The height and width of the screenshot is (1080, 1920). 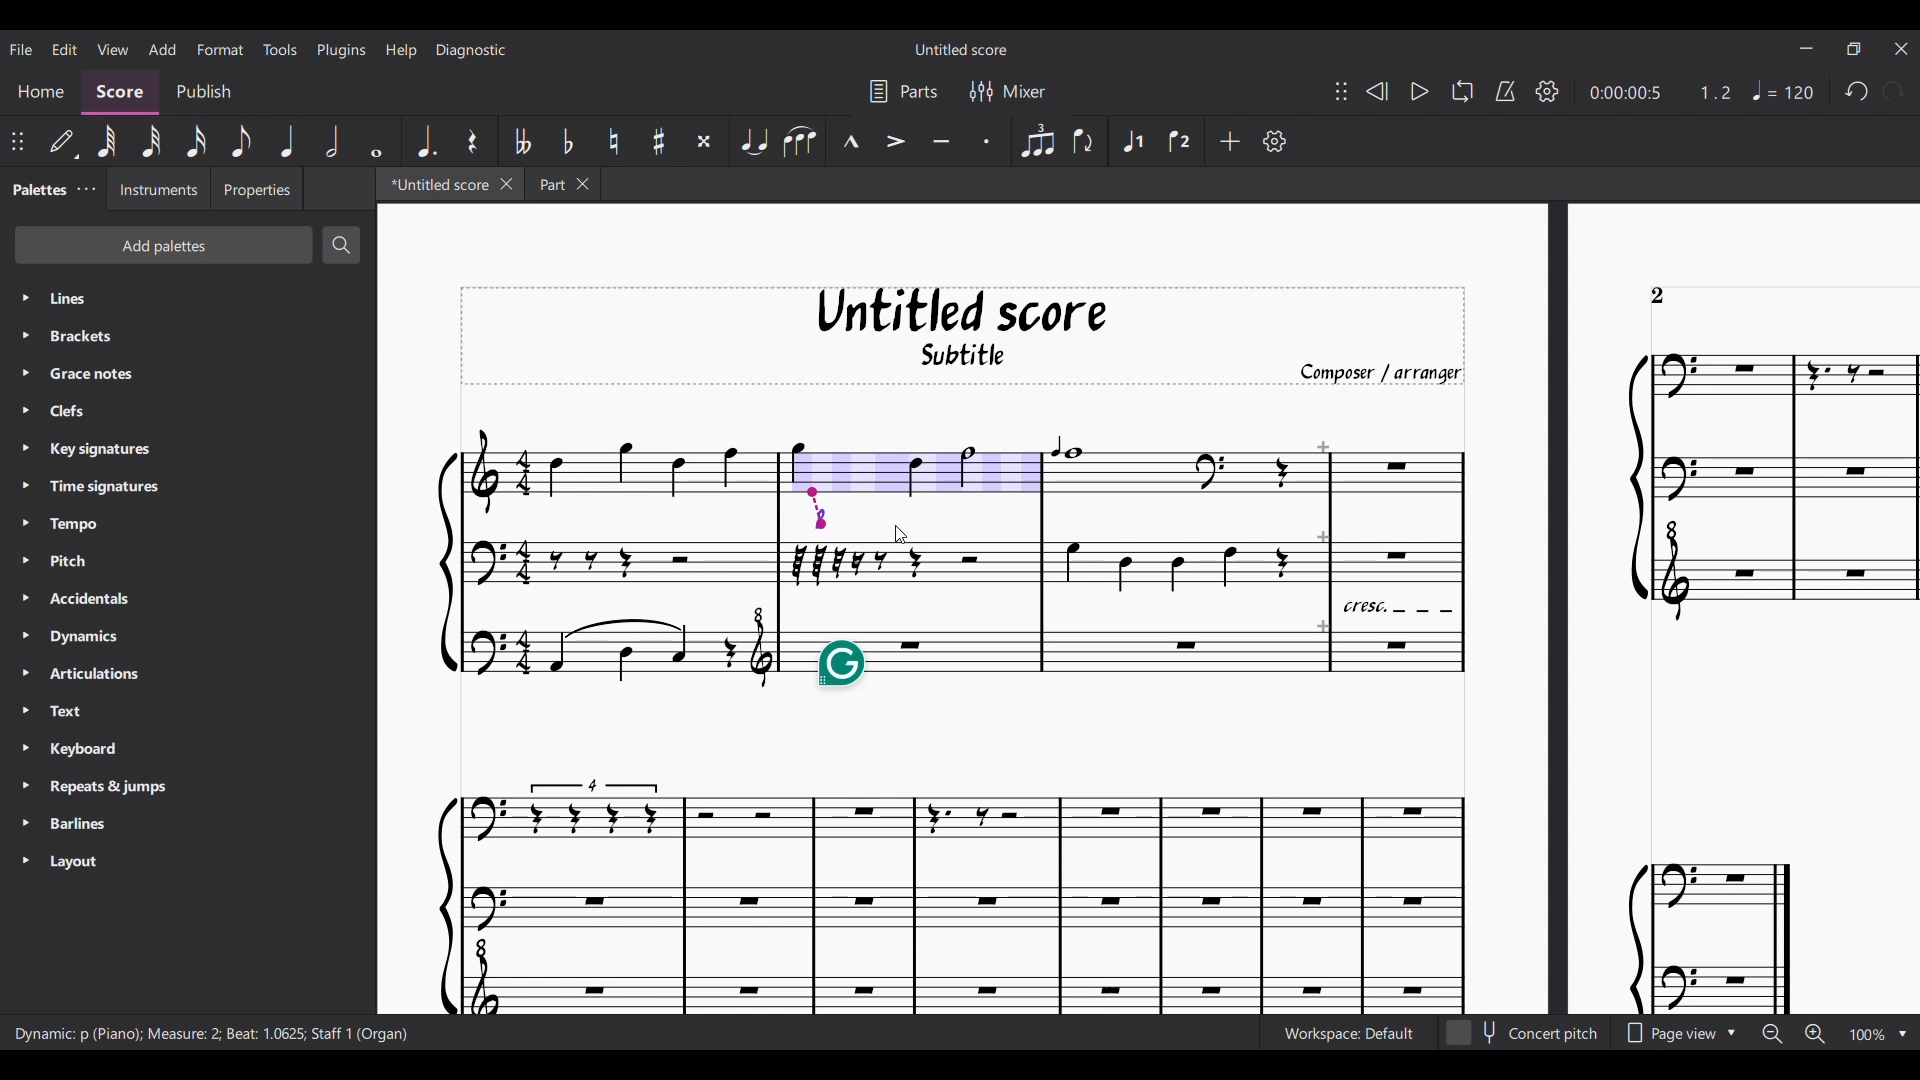 What do you see at coordinates (1901, 49) in the screenshot?
I see `Close interface` at bounding box center [1901, 49].